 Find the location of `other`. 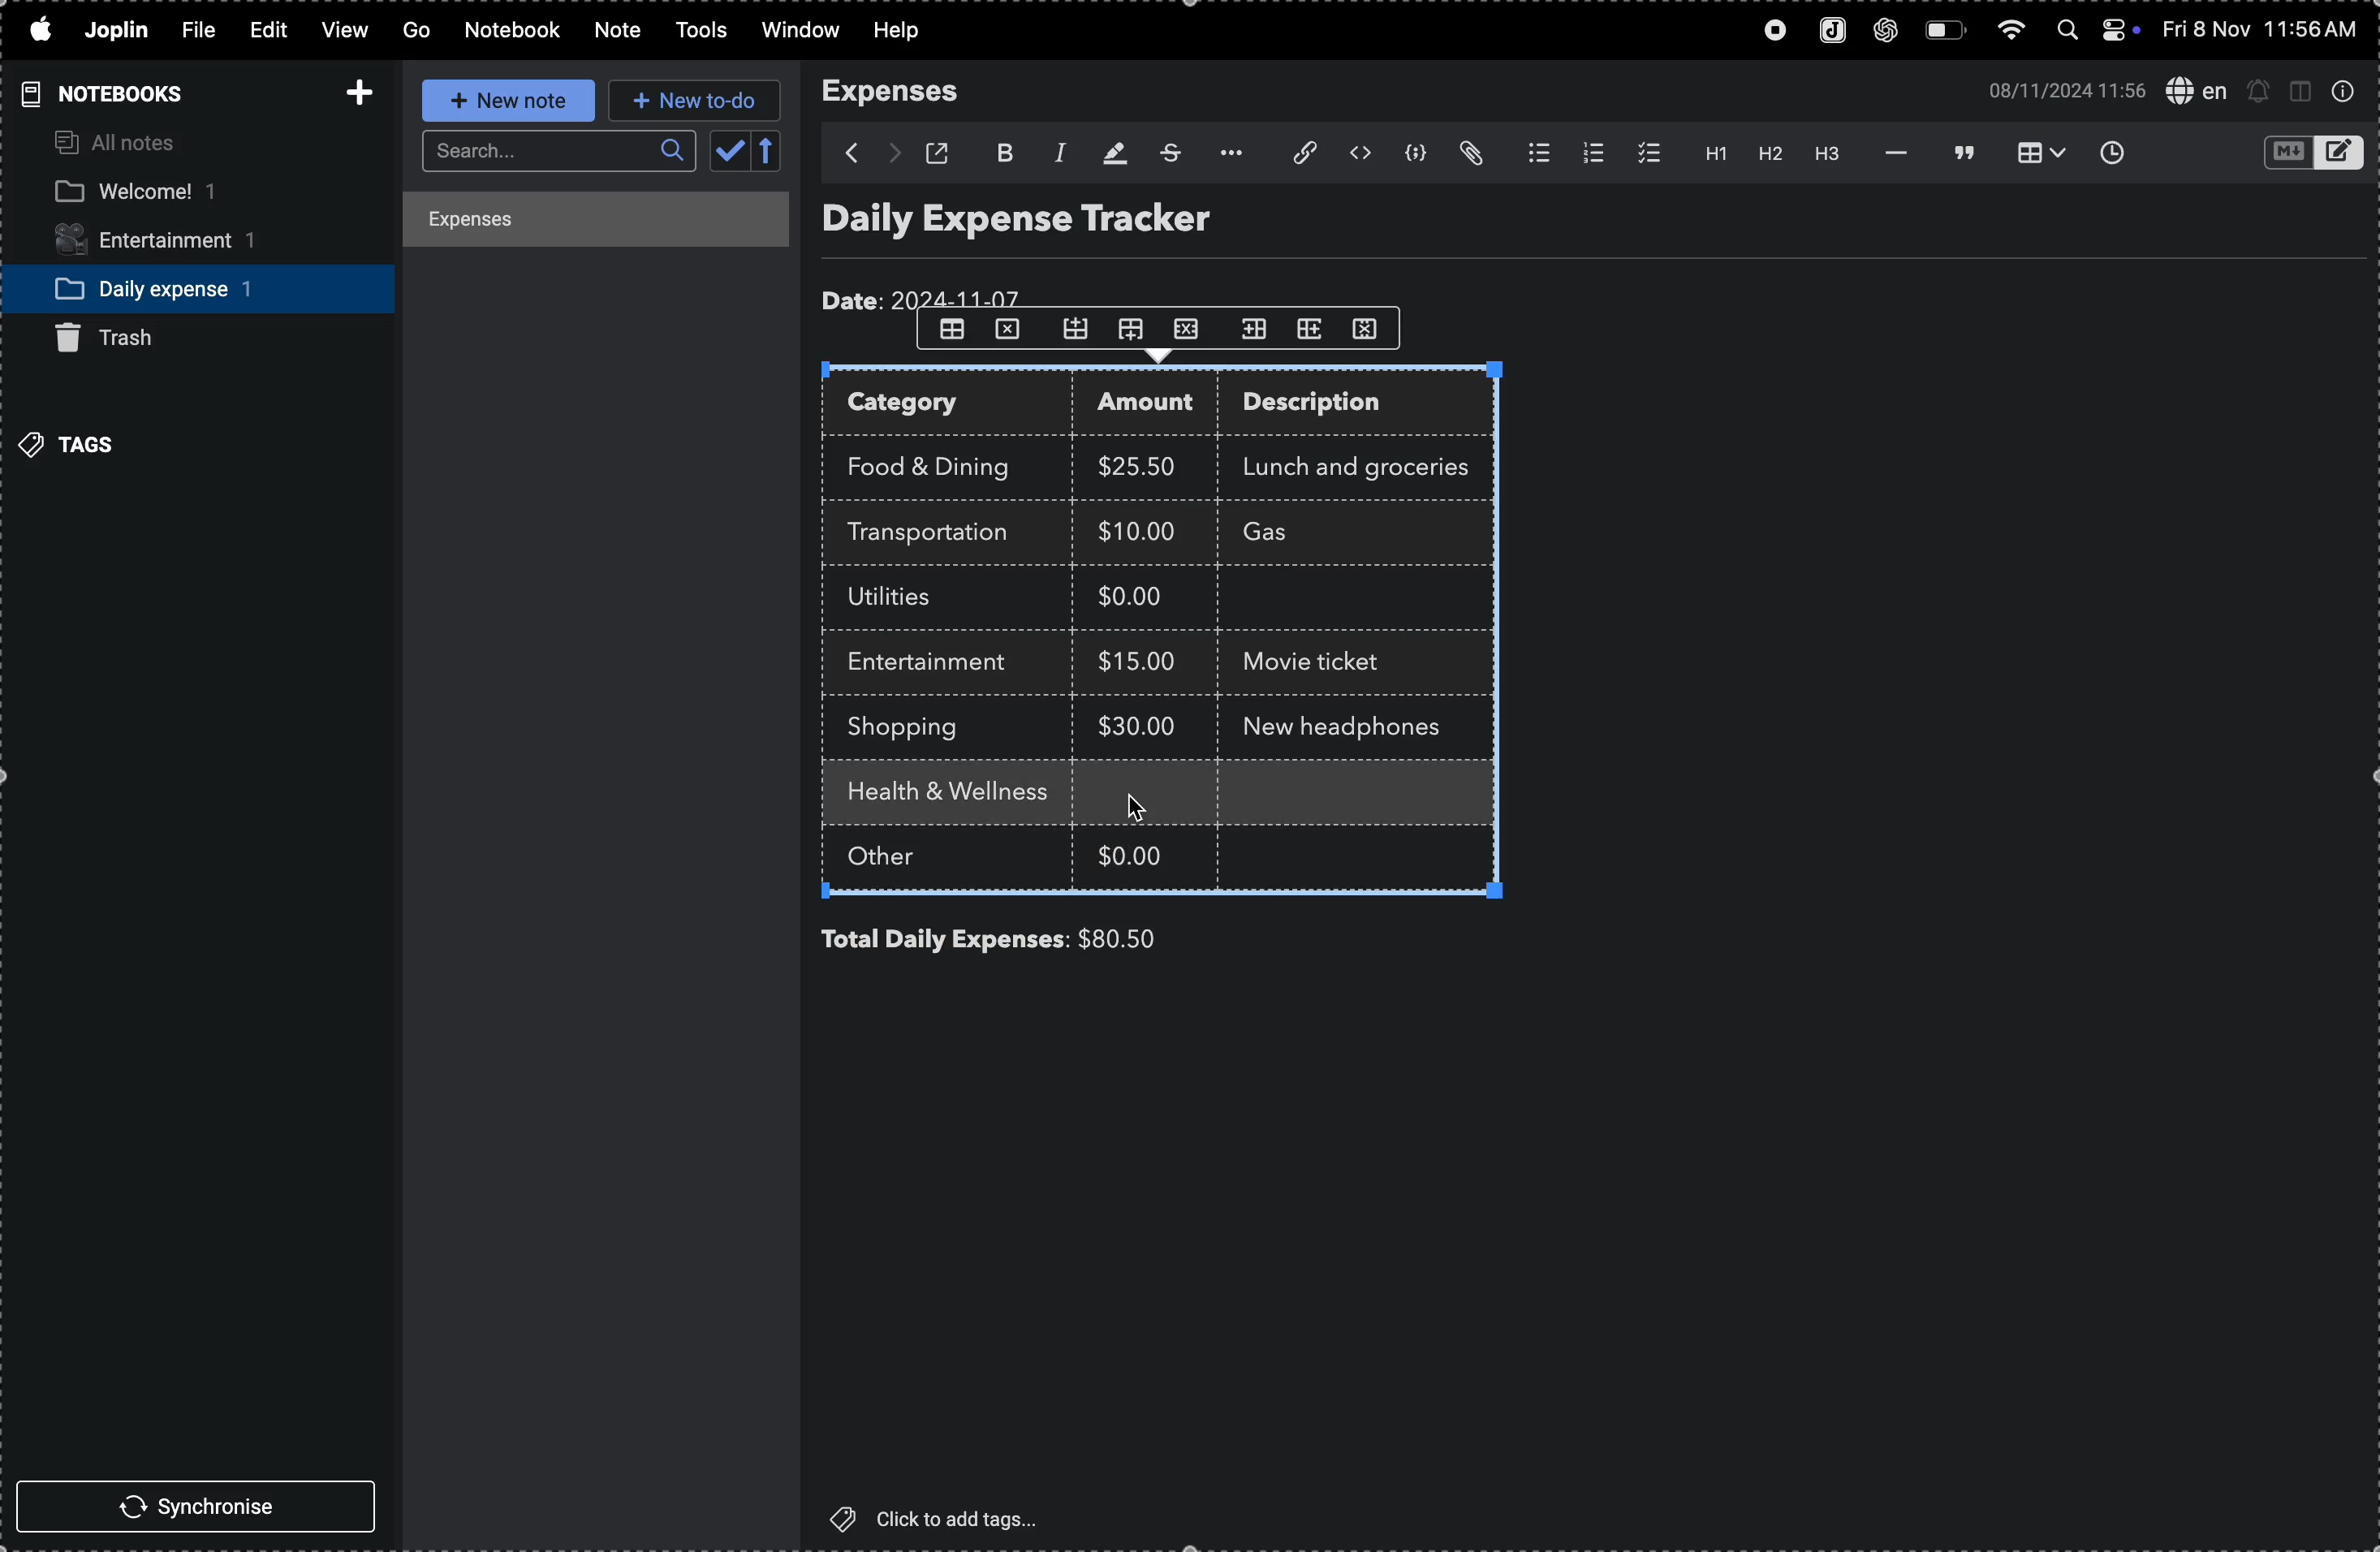

other is located at coordinates (906, 860).